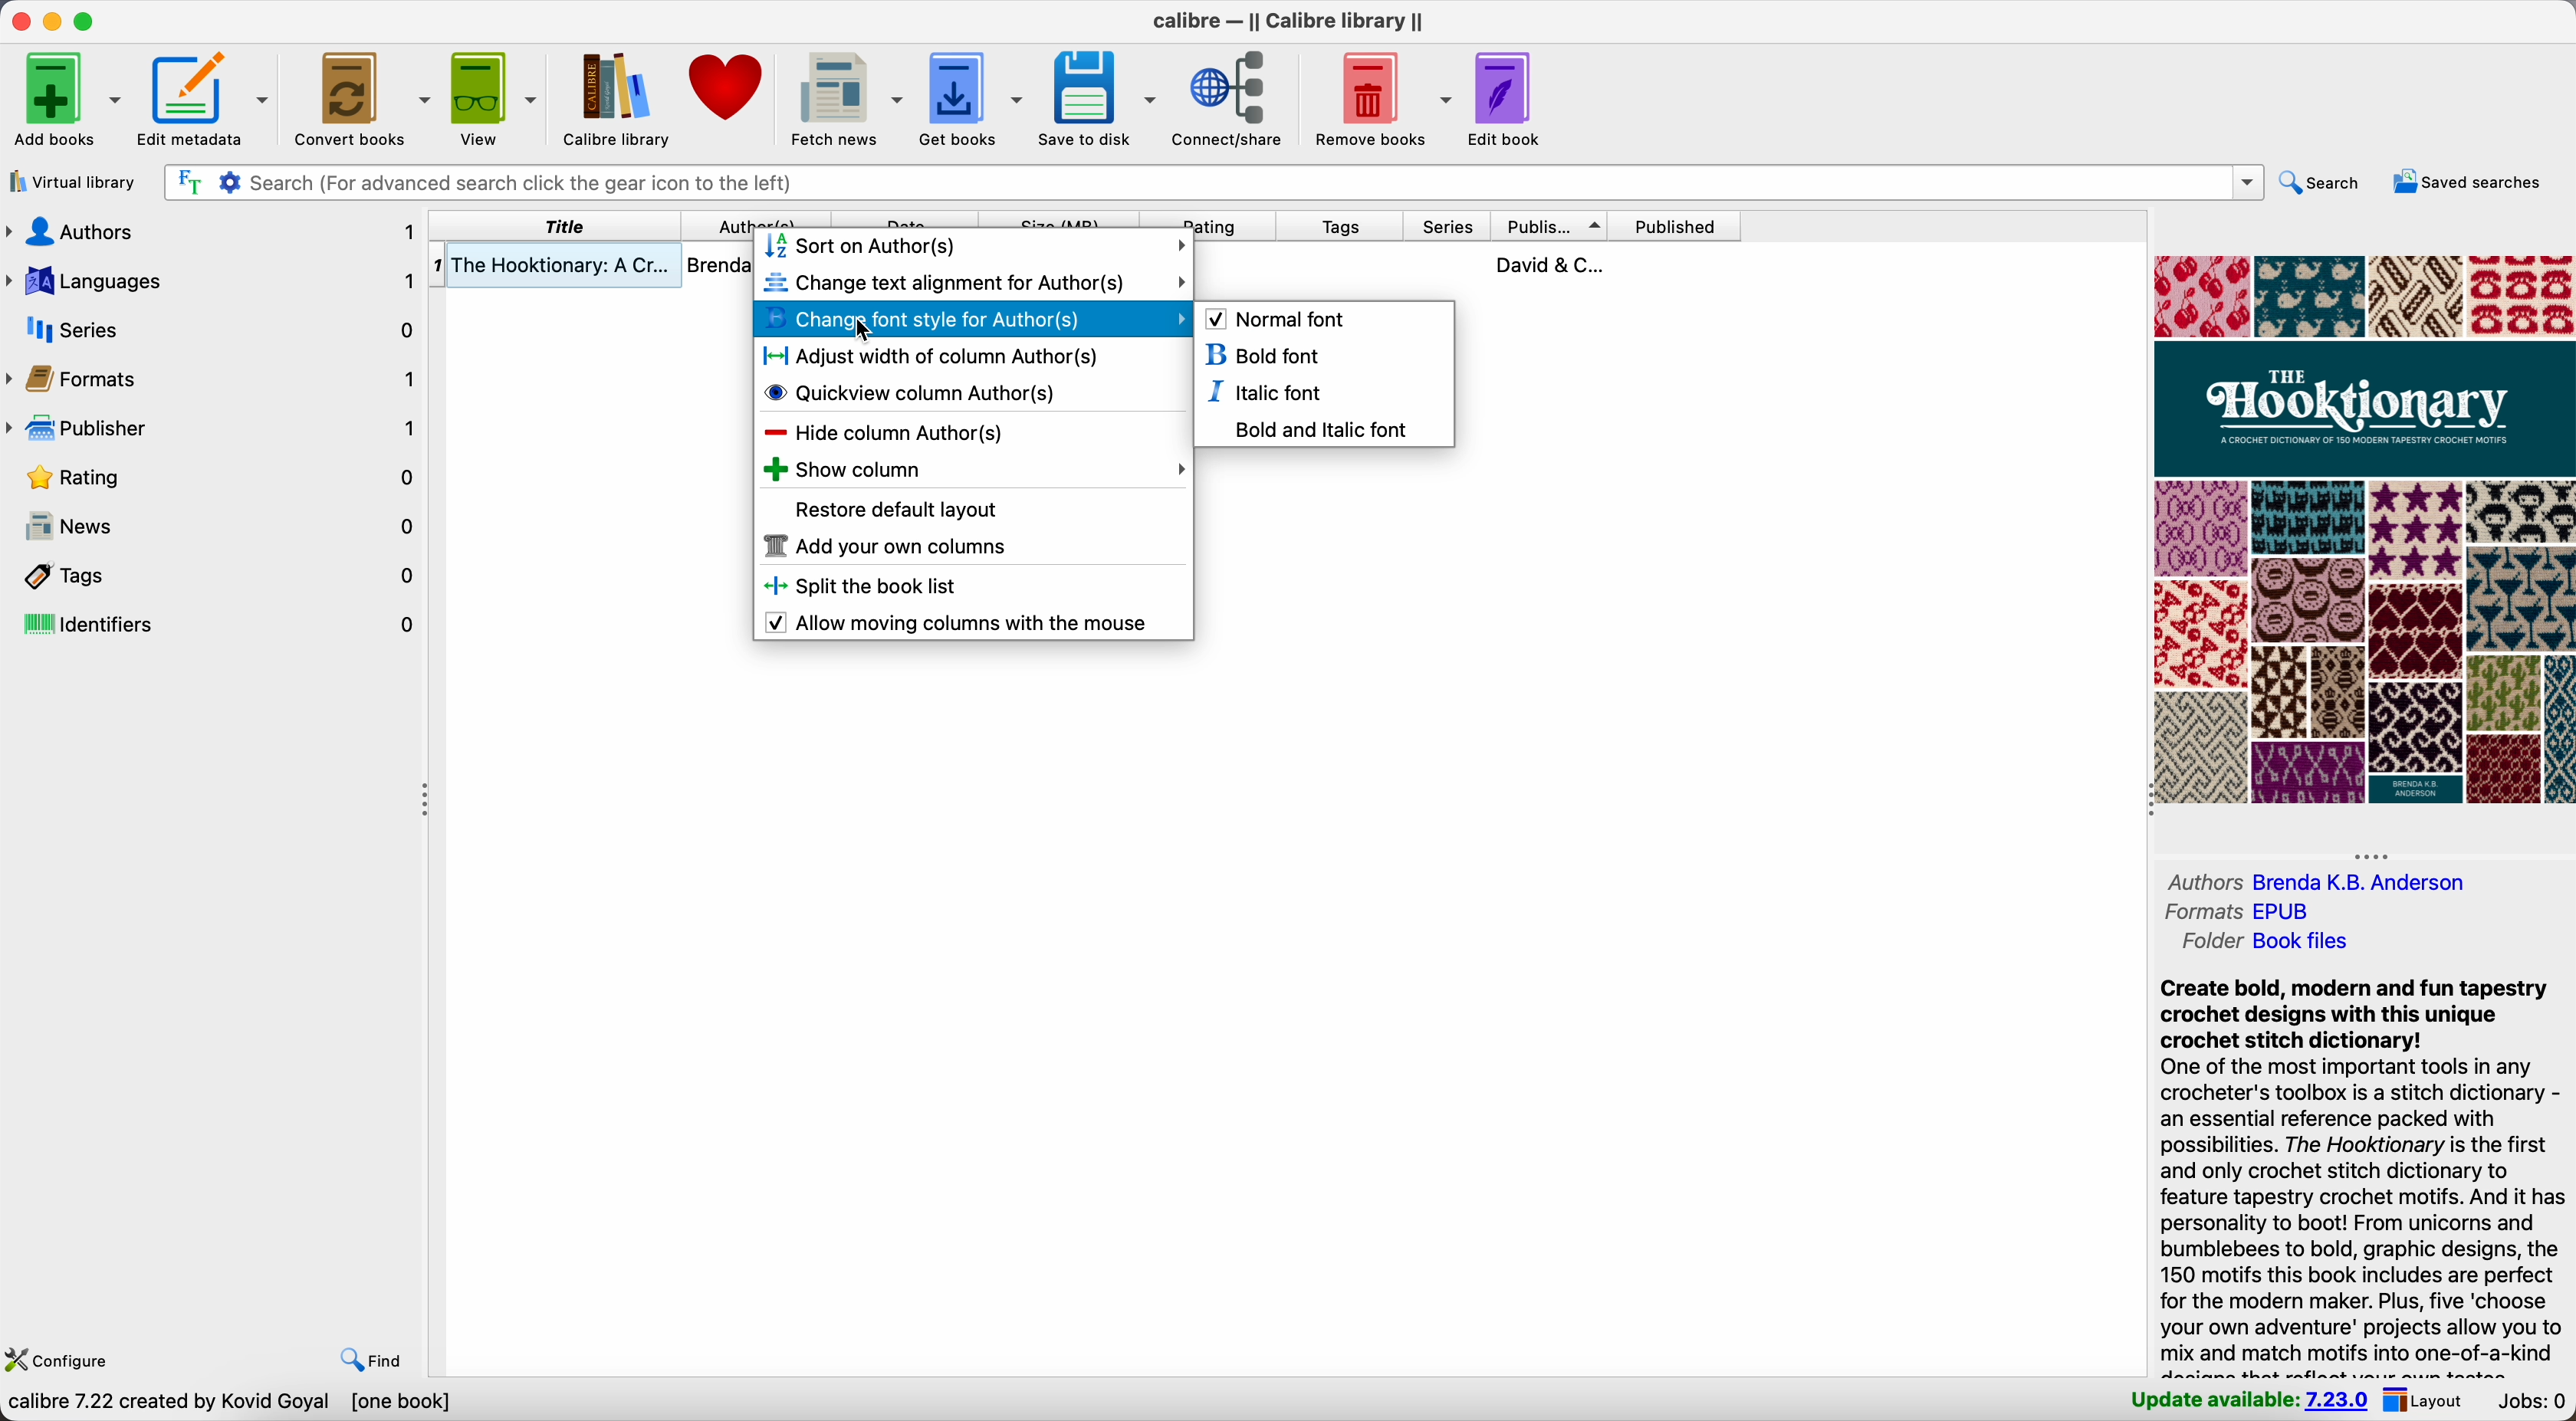  What do you see at coordinates (593, 268) in the screenshot?
I see `The Hooktionary book details` at bounding box center [593, 268].